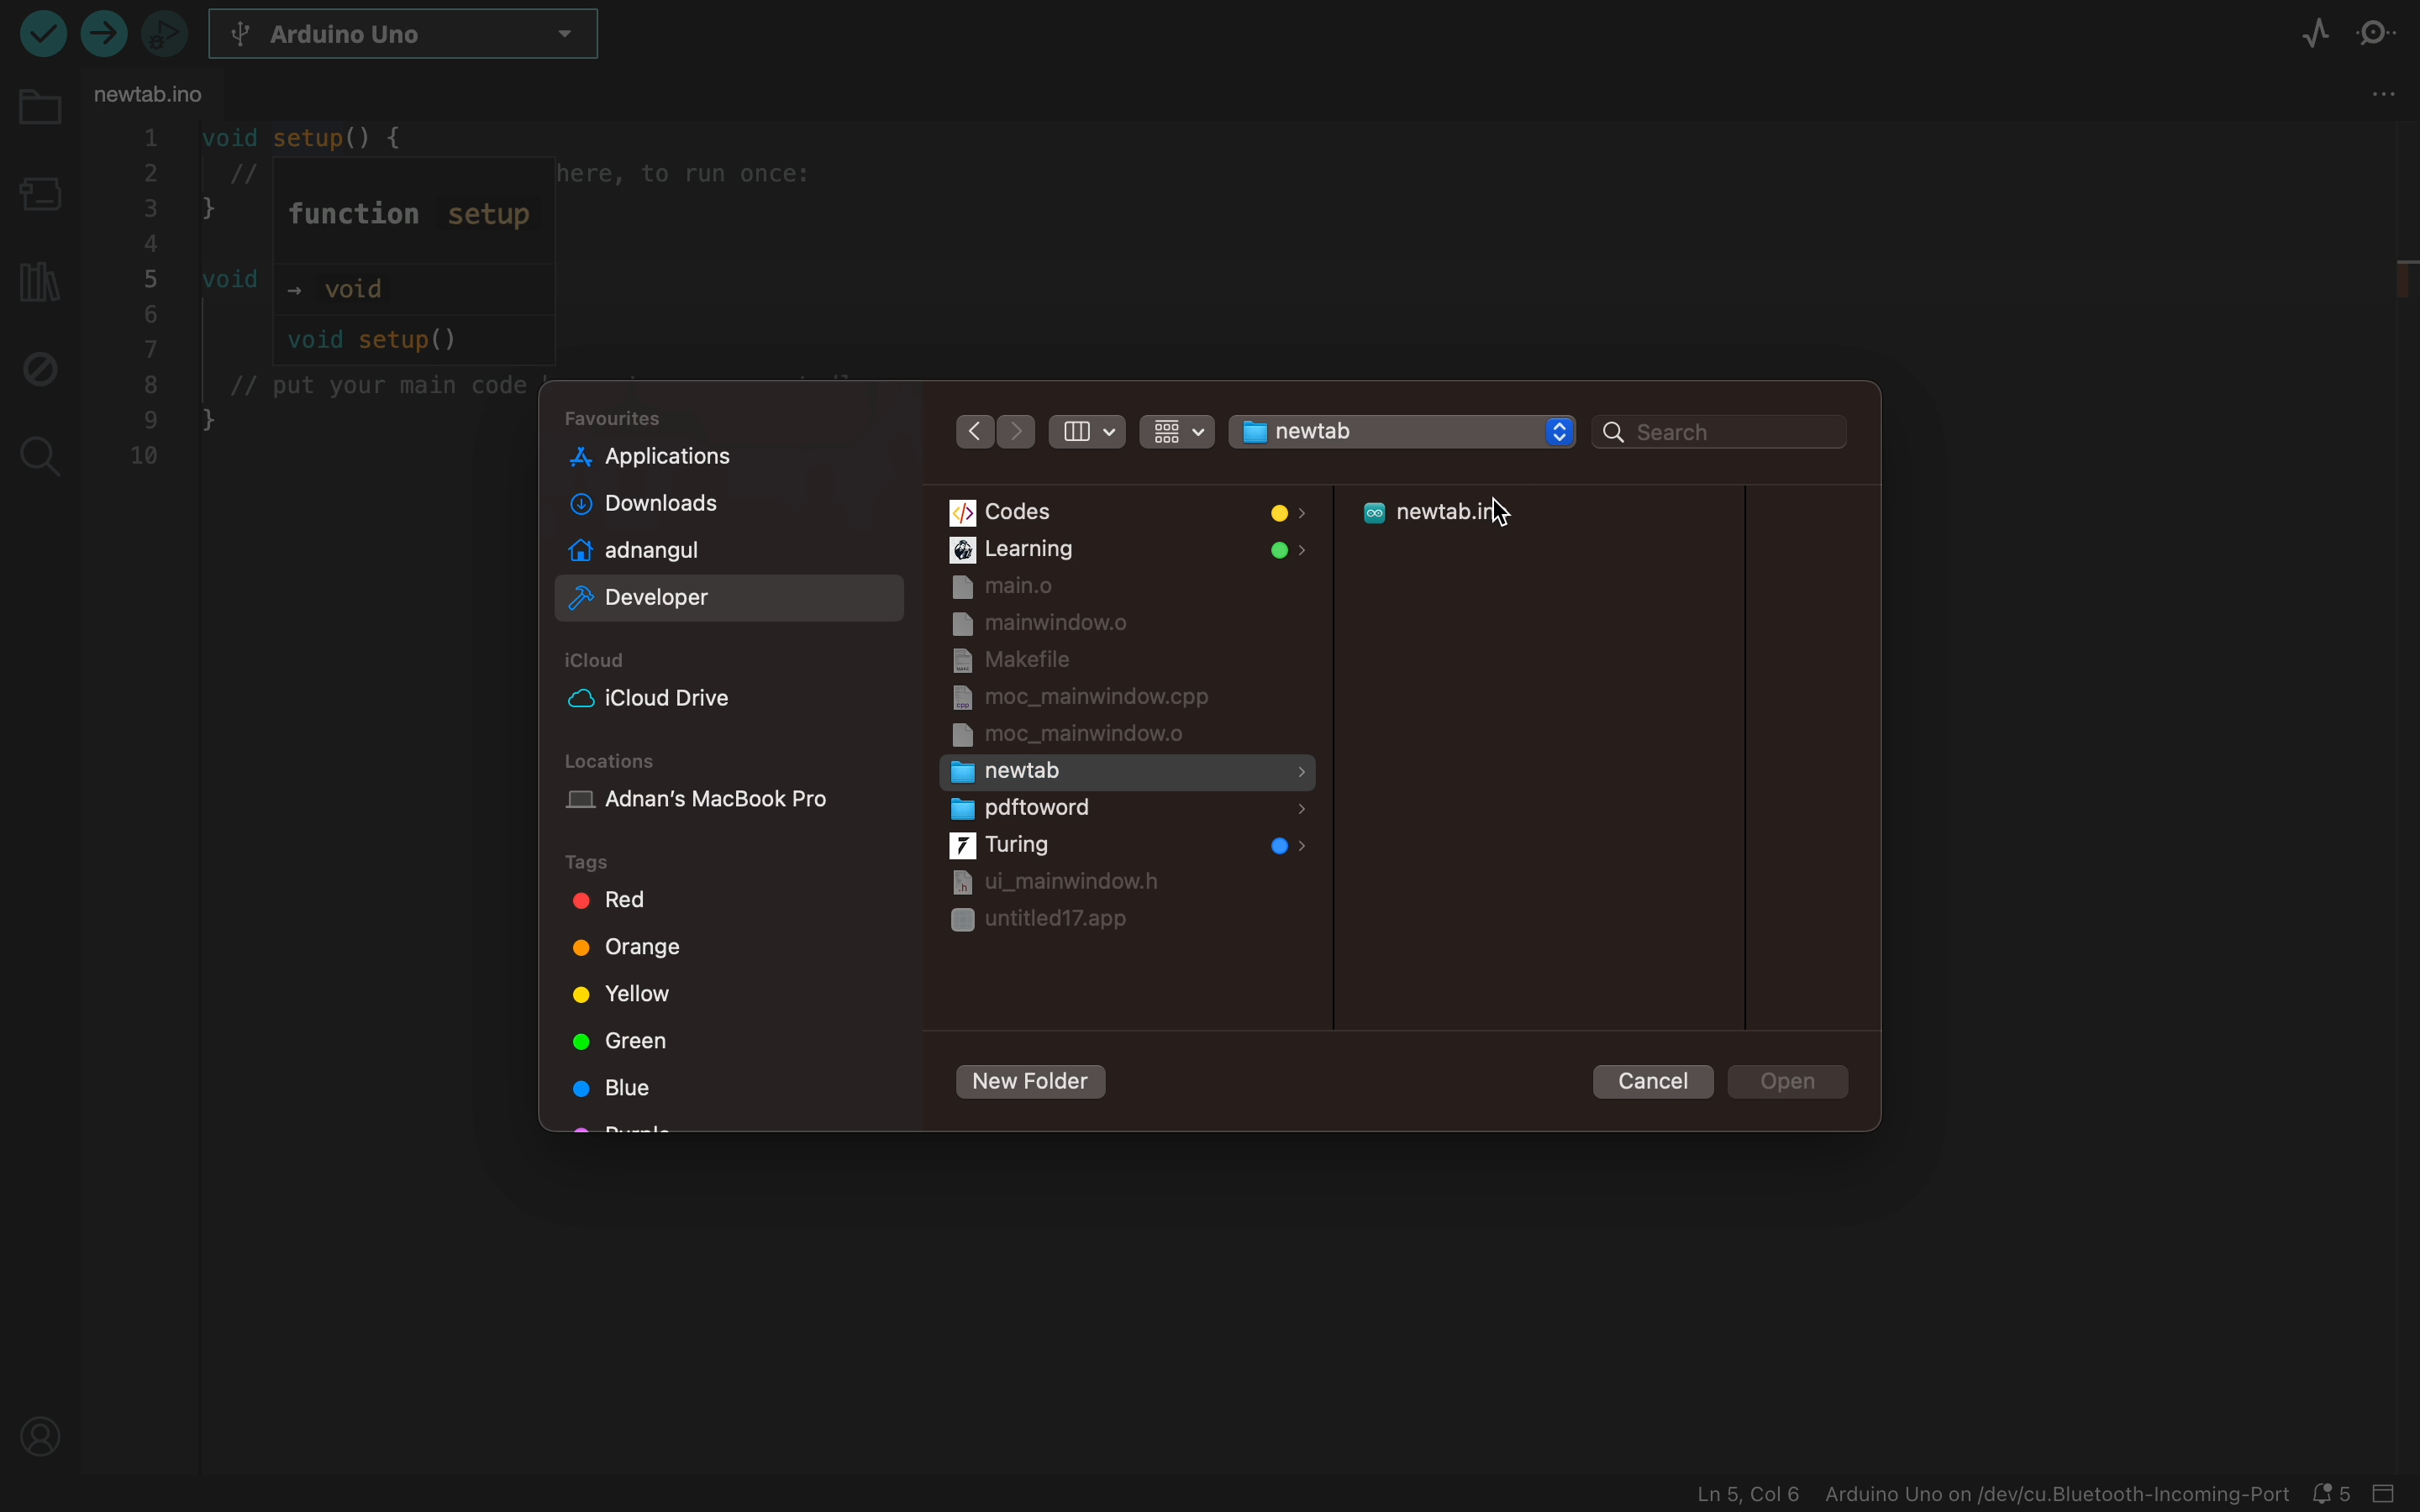 The image size is (2420, 1512). What do you see at coordinates (1374, 429) in the screenshot?
I see `select folder` at bounding box center [1374, 429].